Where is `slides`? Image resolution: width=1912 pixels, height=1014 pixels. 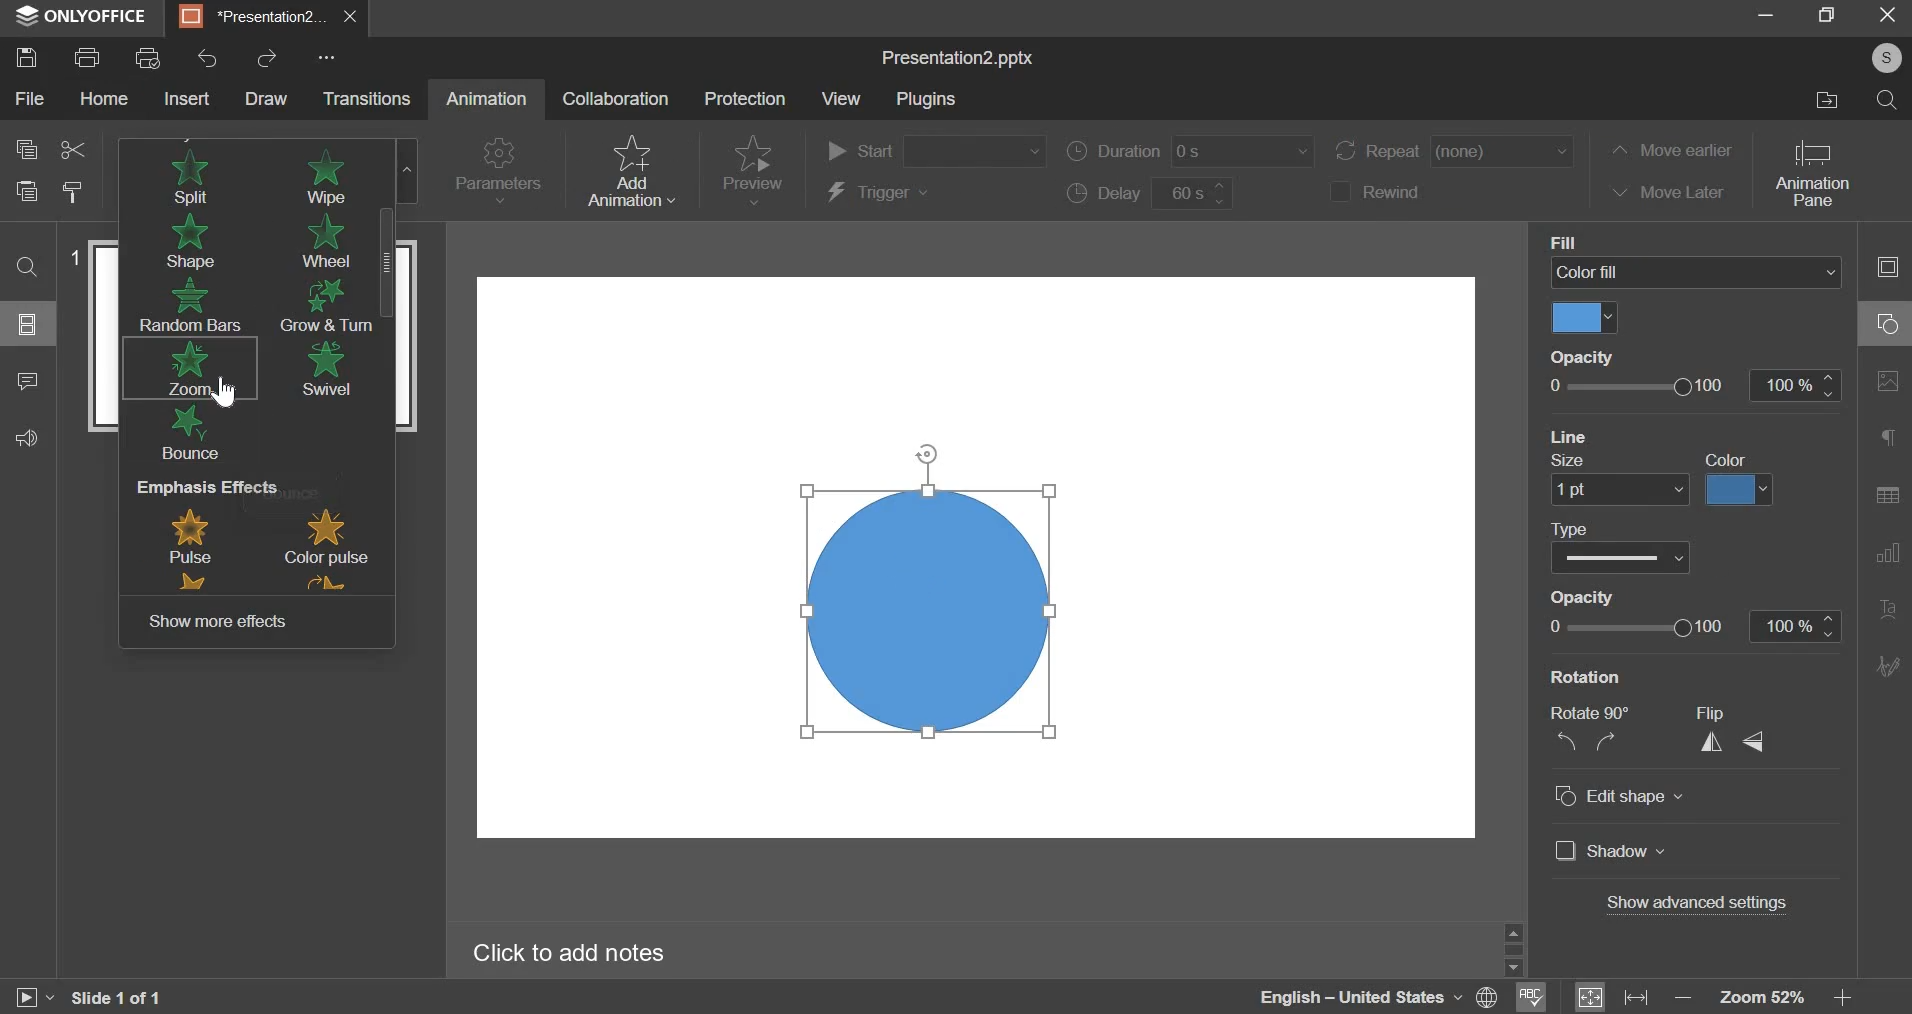
slides is located at coordinates (30, 324).